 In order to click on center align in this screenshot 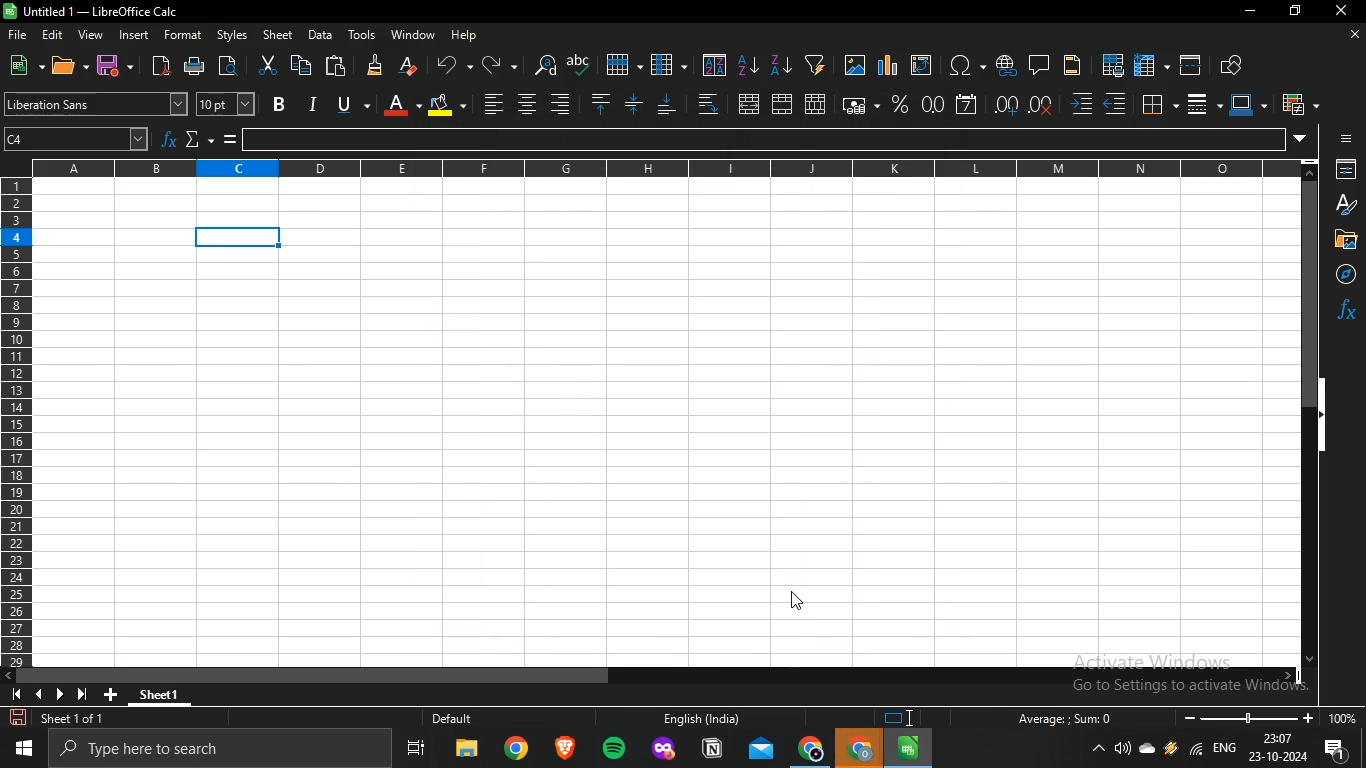, I will do `click(525, 104)`.